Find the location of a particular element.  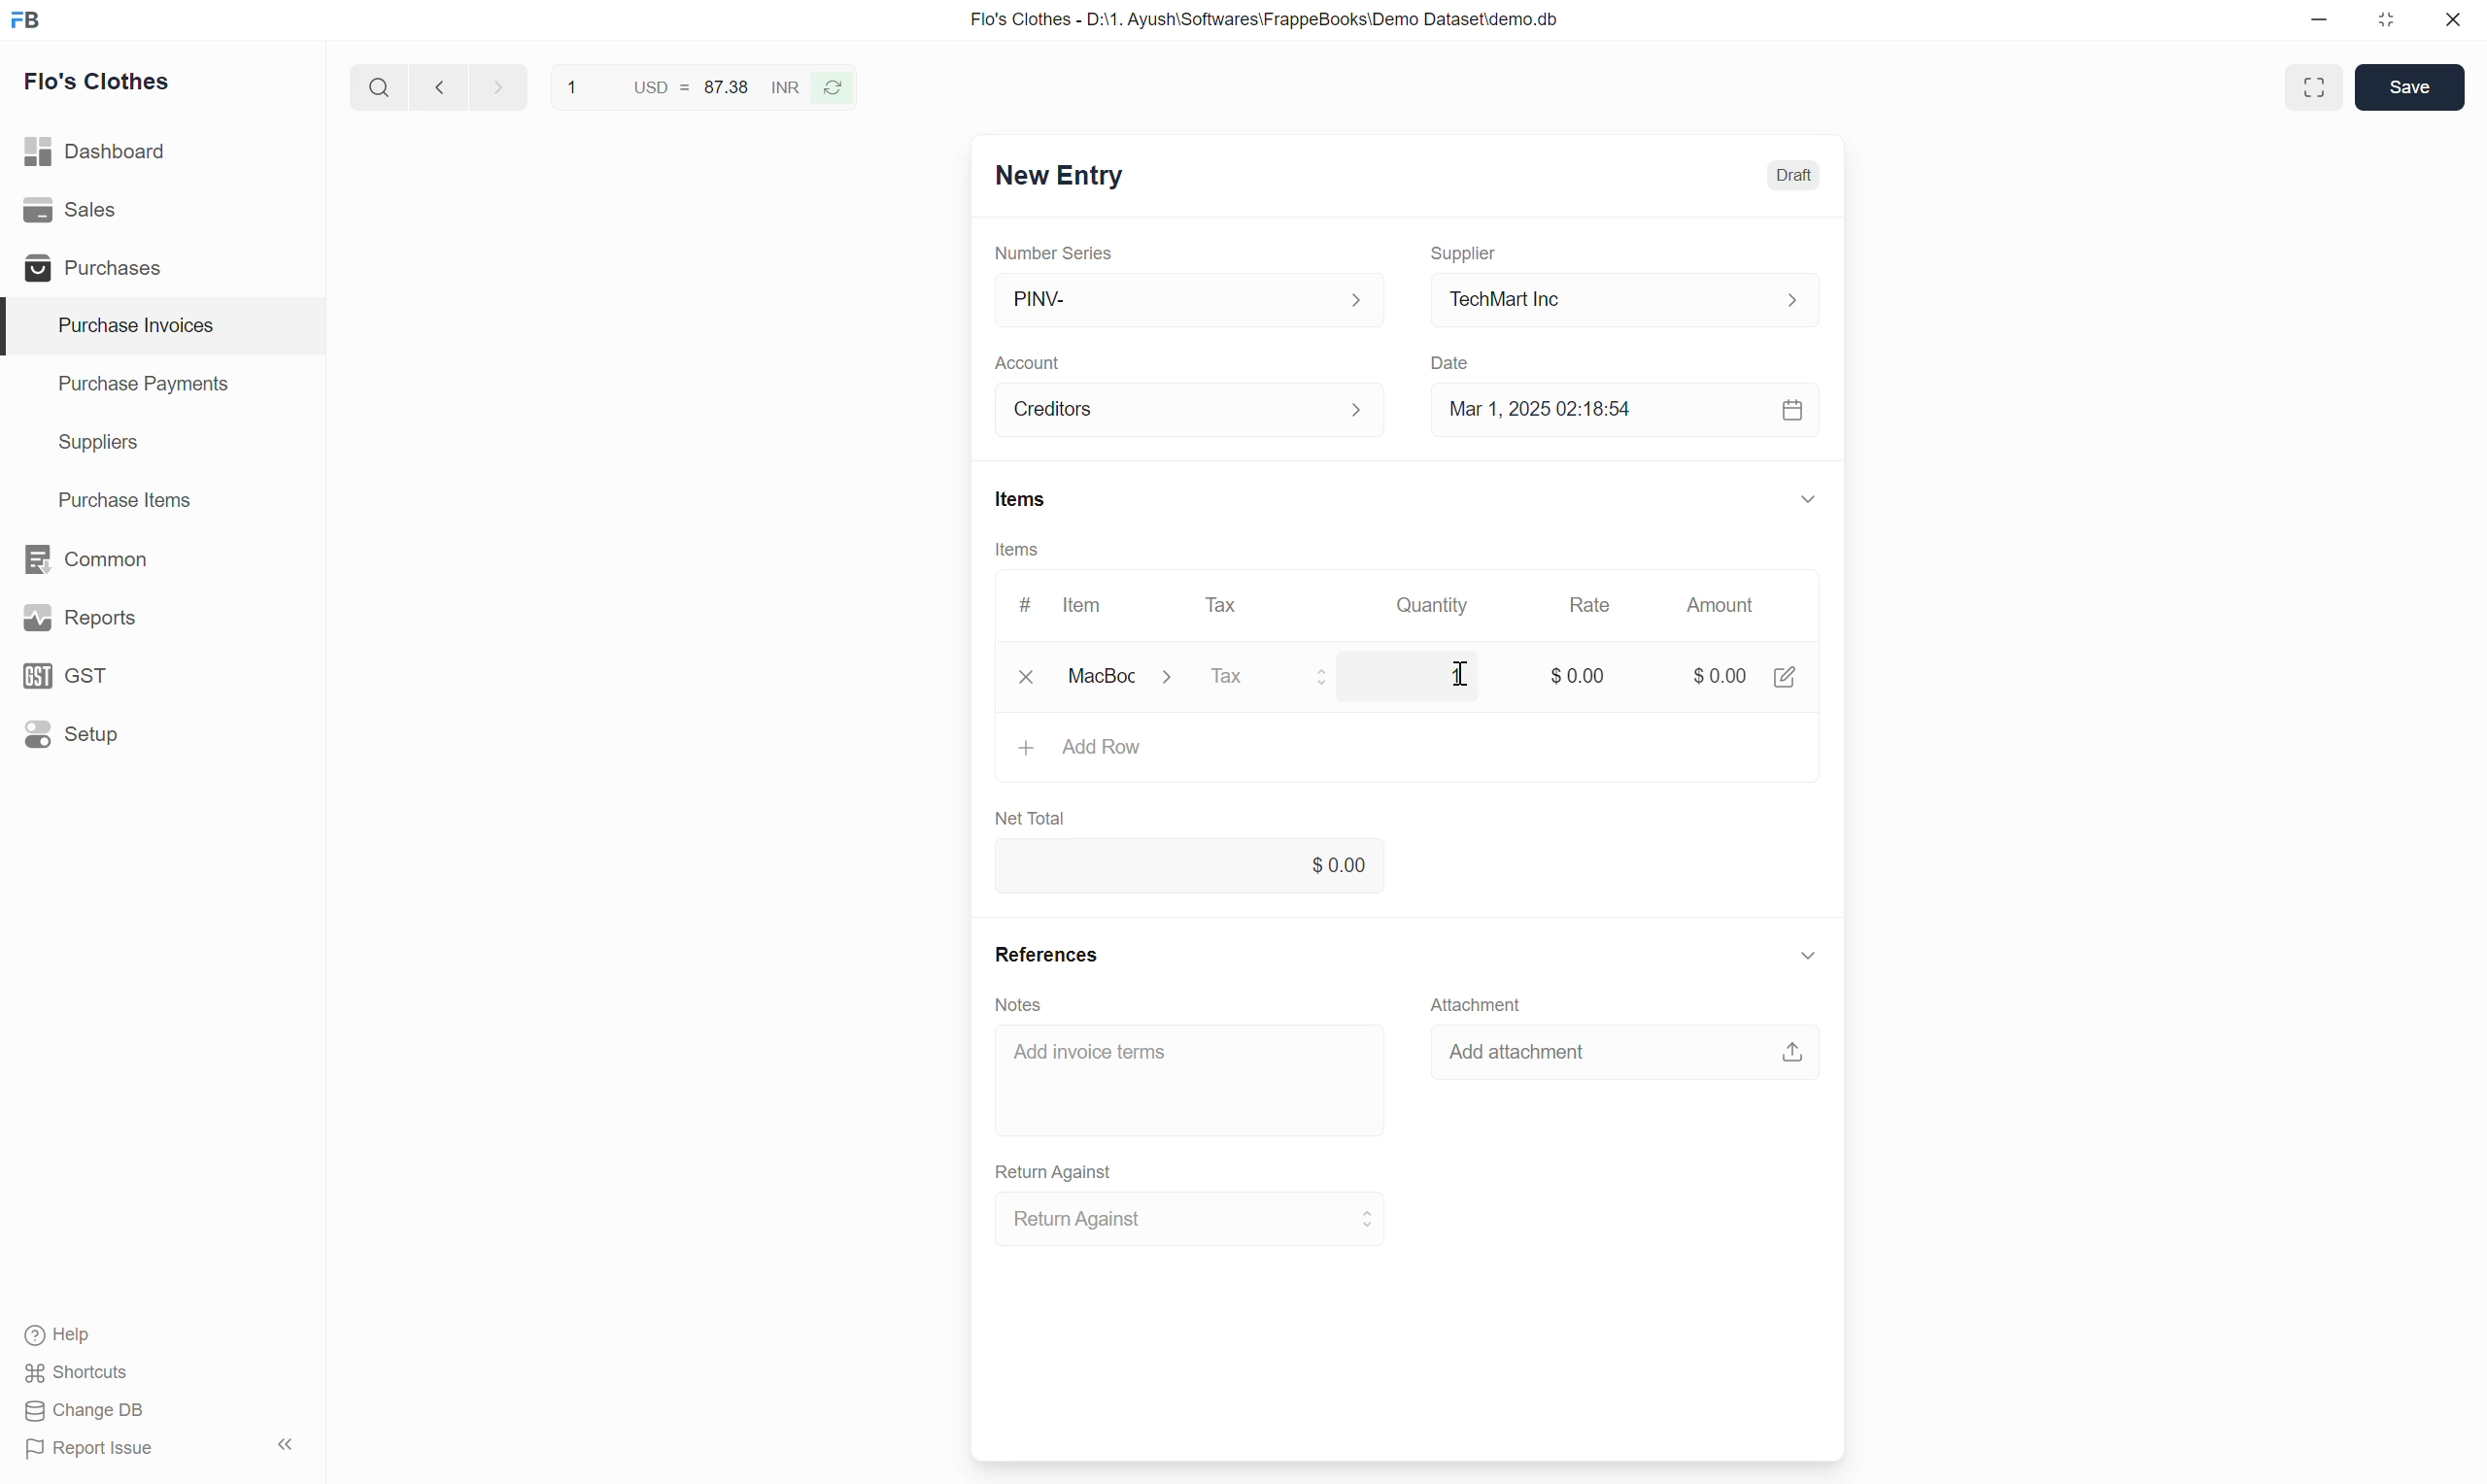

Date is located at coordinates (1452, 364).